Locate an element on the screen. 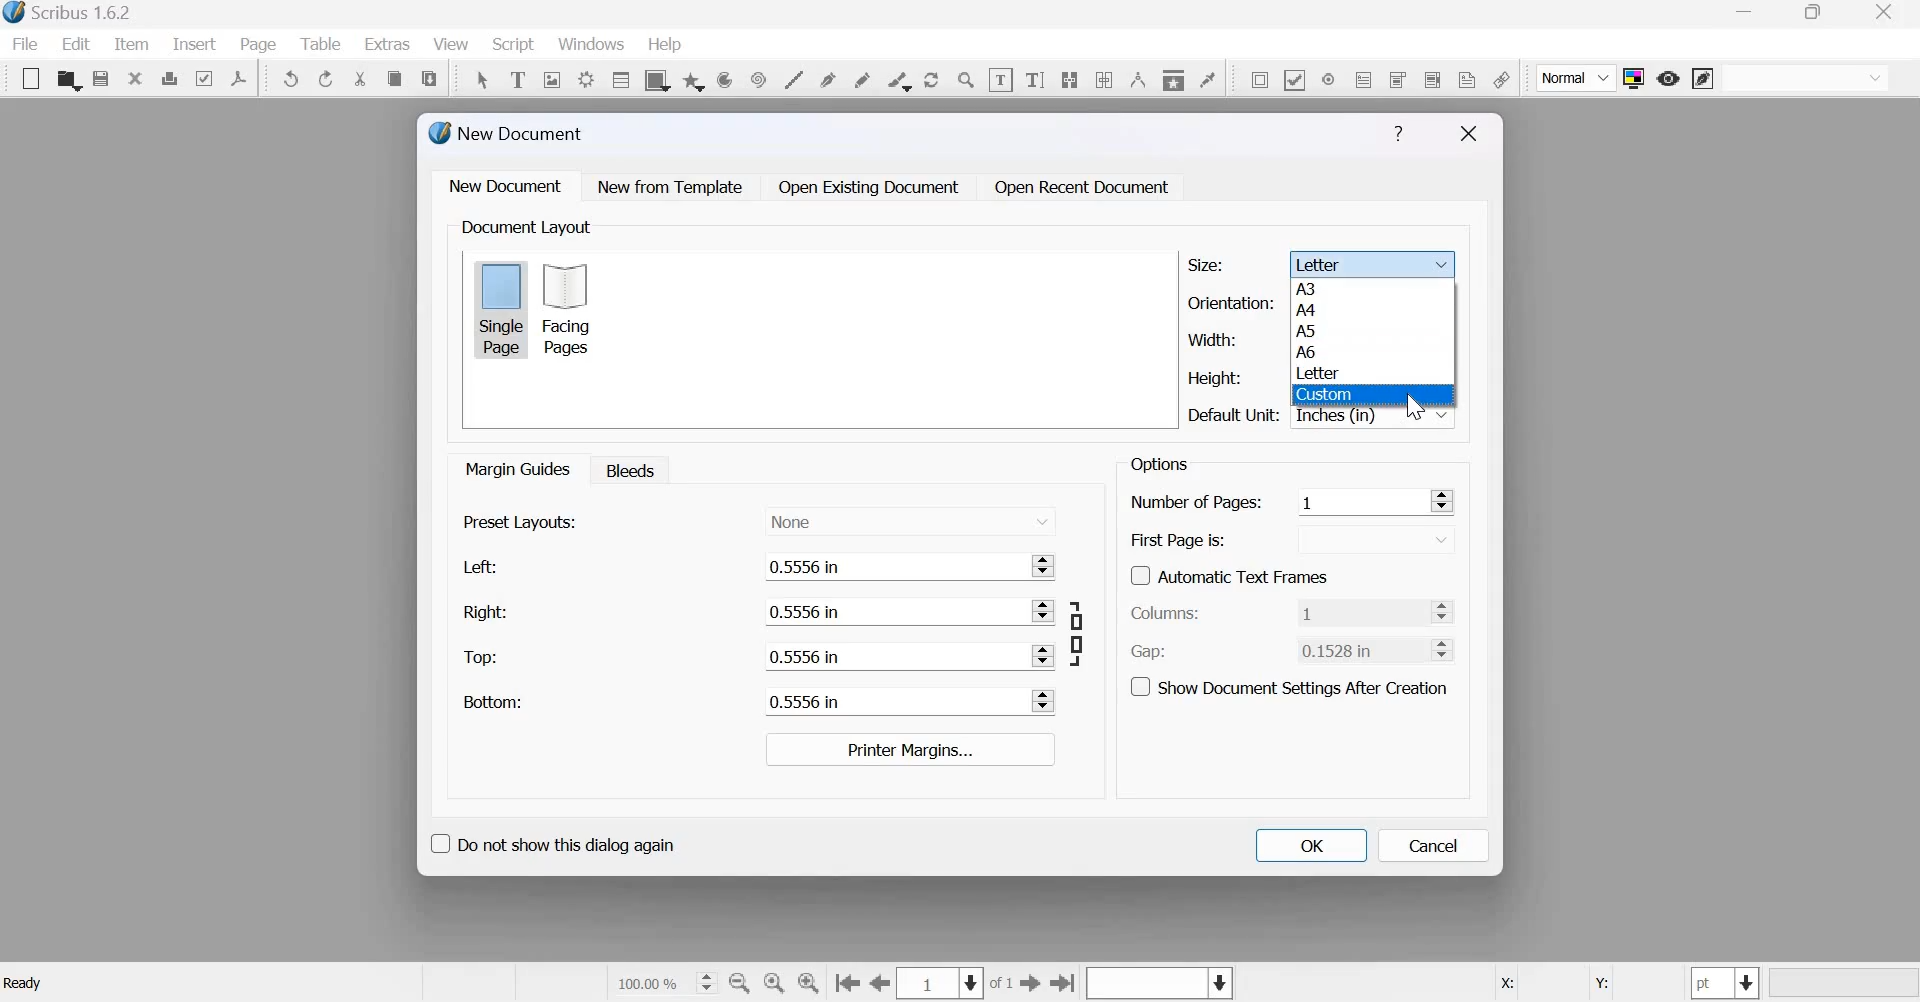 Image resolution: width=1920 pixels, height=1002 pixels. Inches (in) is located at coordinates (1376, 418).